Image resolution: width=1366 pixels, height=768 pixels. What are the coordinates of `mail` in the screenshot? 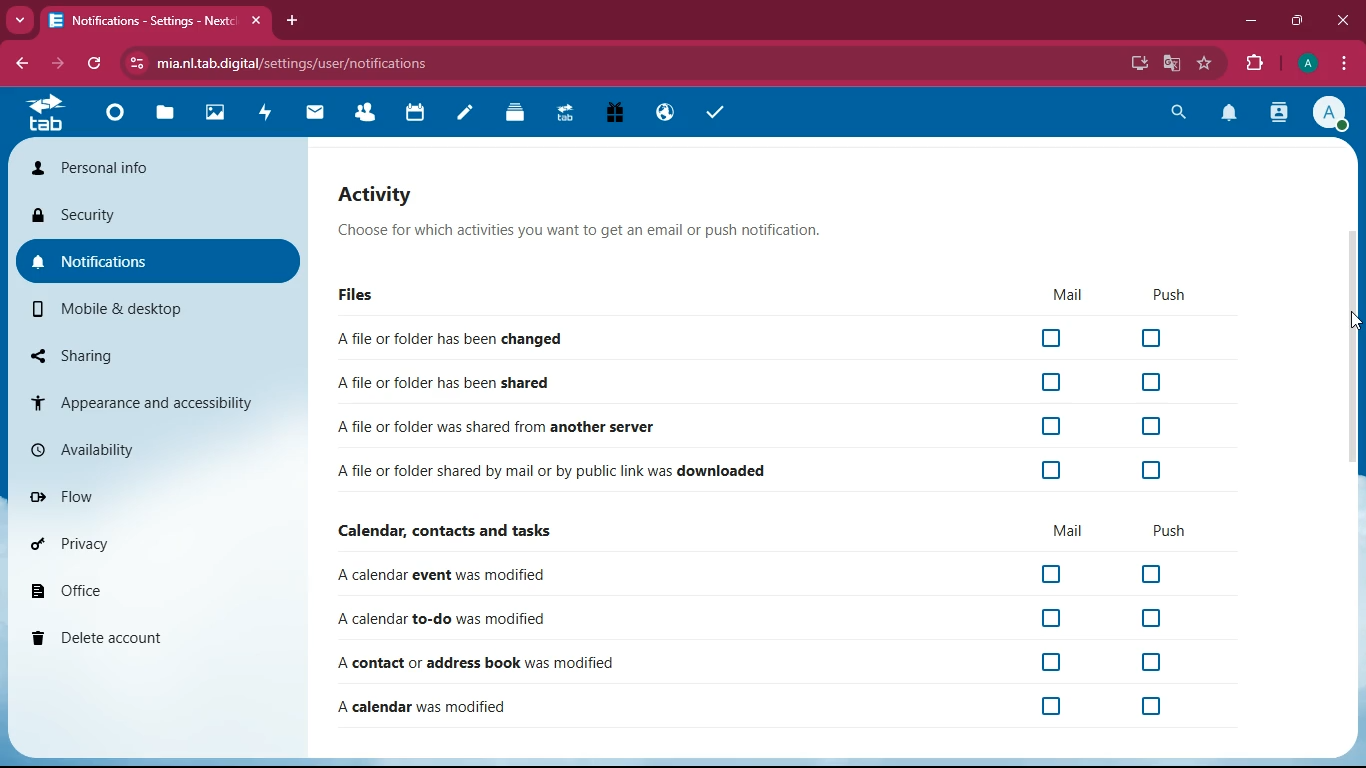 It's located at (315, 114).